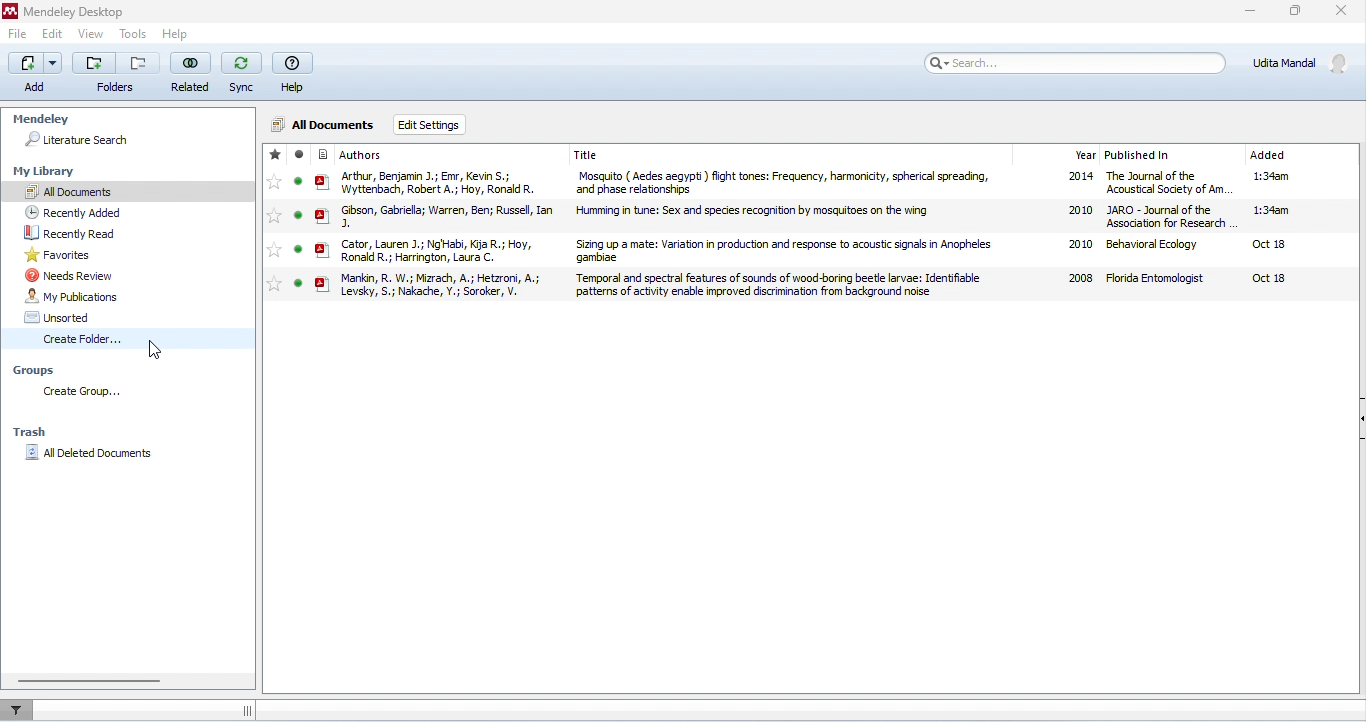  I want to click on remove, so click(140, 63).